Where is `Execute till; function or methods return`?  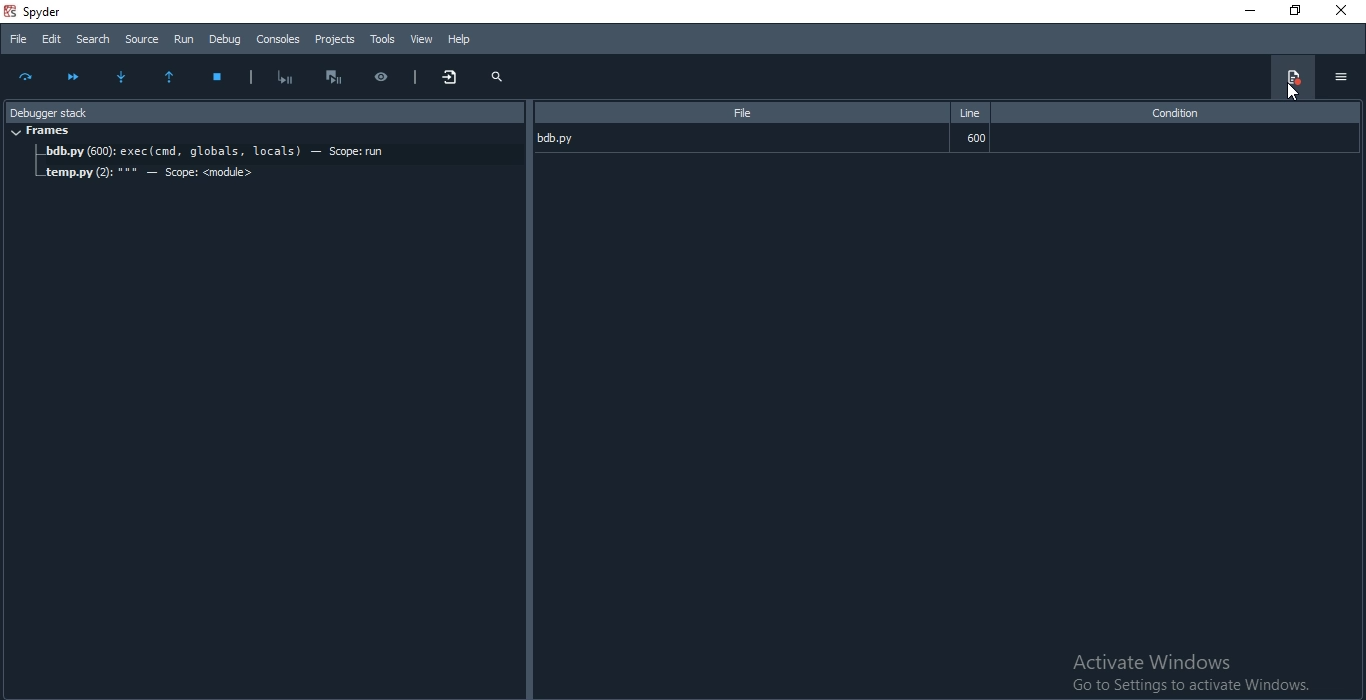
Execute till; function or methods return is located at coordinates (175, 78).